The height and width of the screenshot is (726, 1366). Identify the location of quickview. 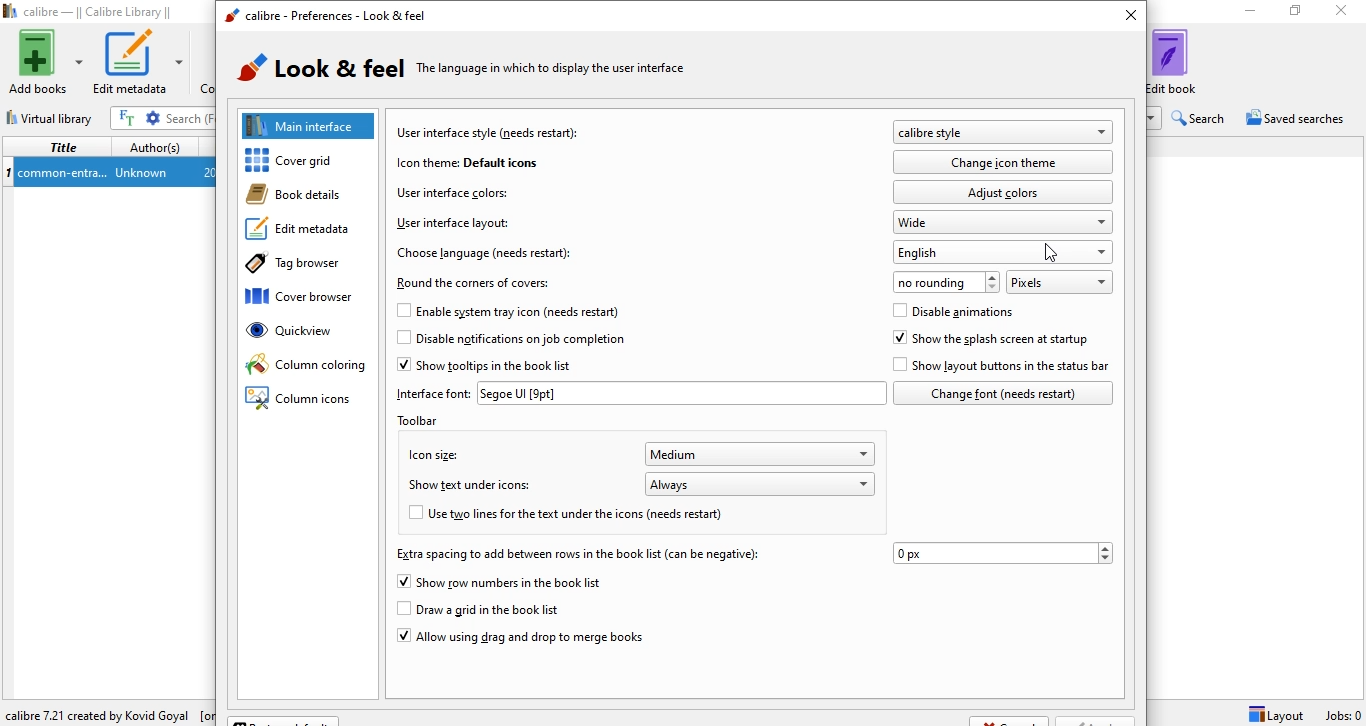
(310, 336).